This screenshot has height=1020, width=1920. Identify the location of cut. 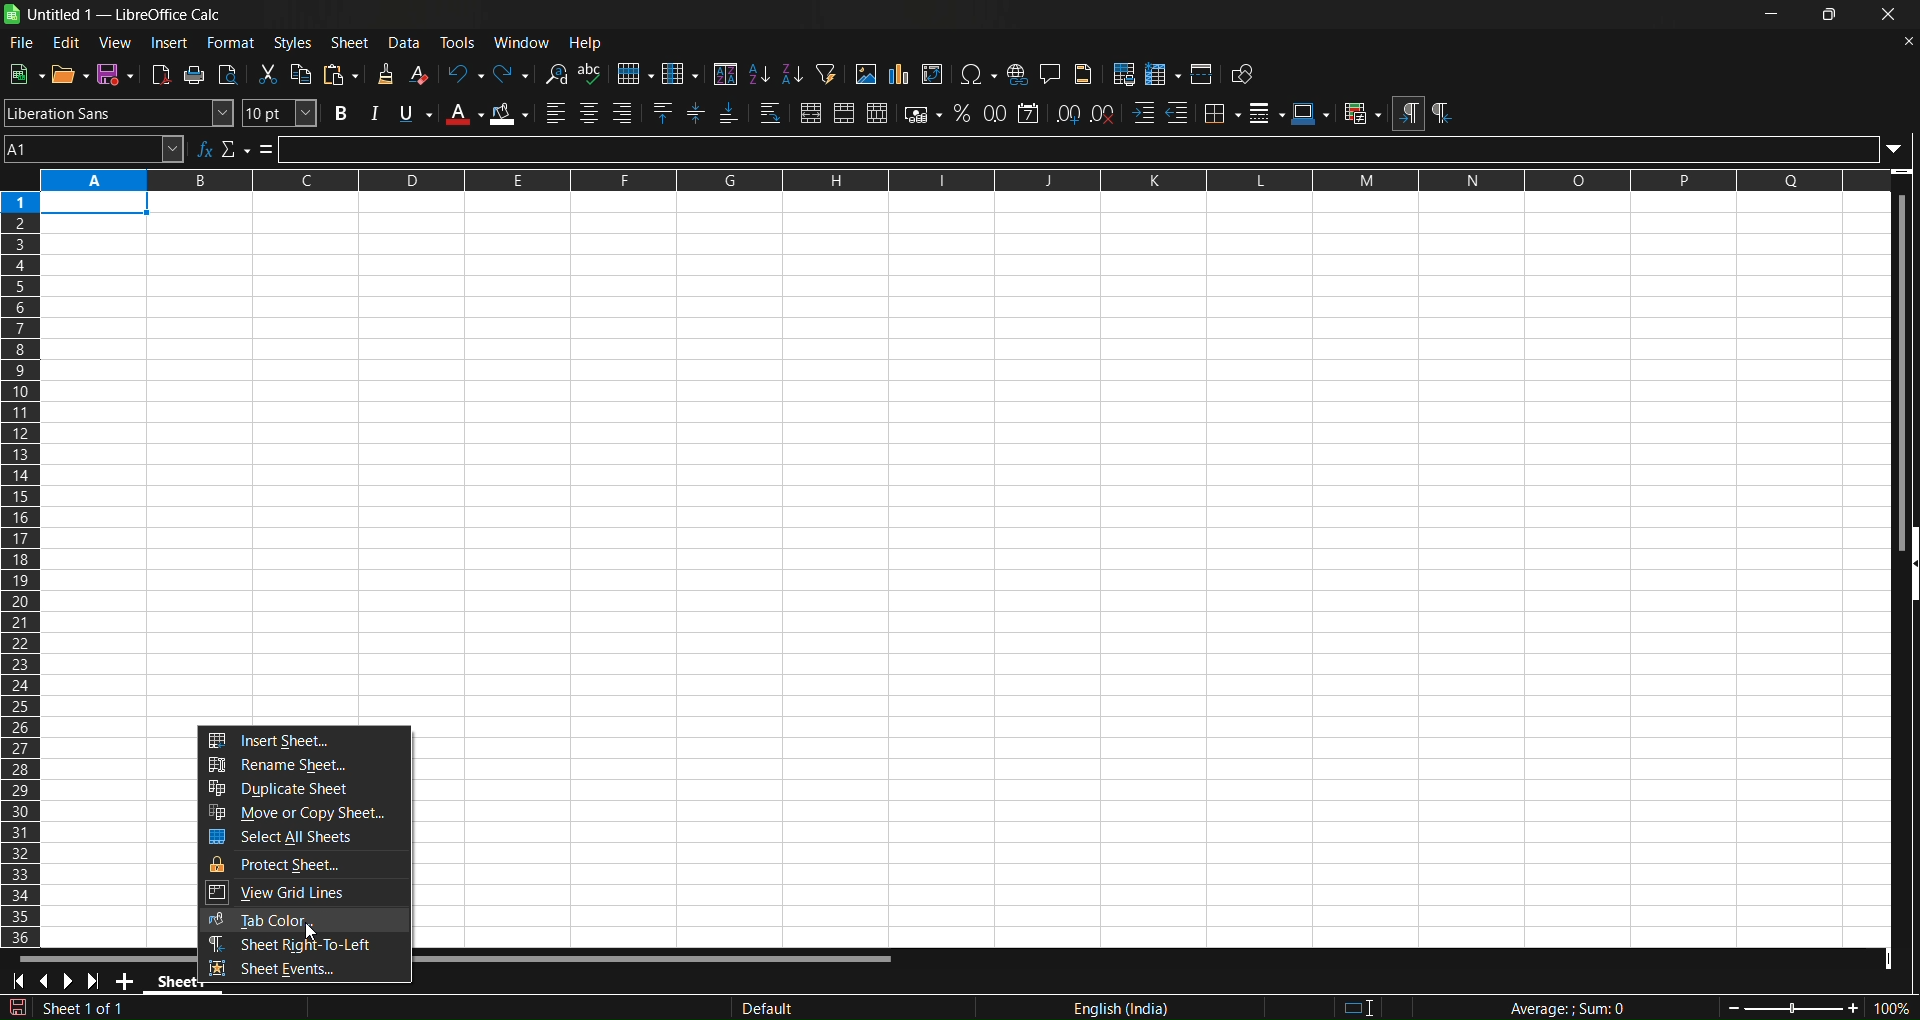
(270, 74).